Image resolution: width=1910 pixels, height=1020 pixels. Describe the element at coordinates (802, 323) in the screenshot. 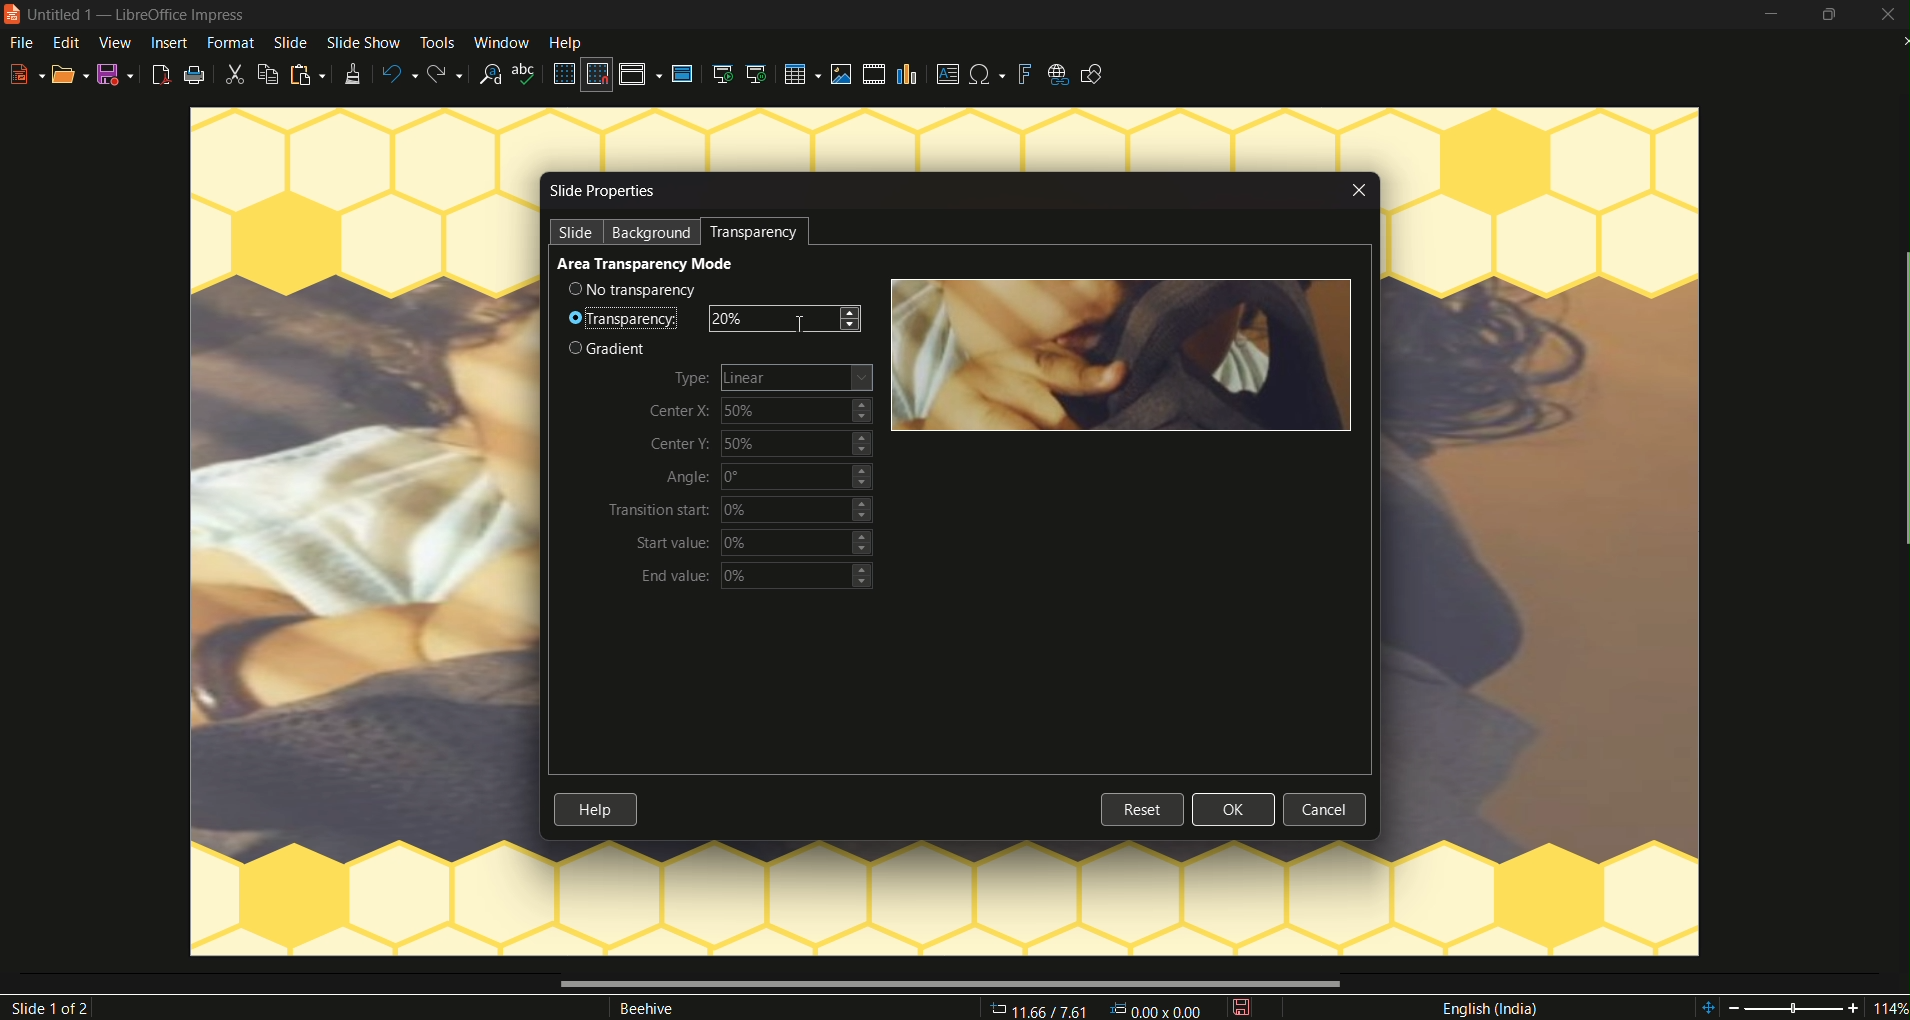

I see `cursor` at that location.